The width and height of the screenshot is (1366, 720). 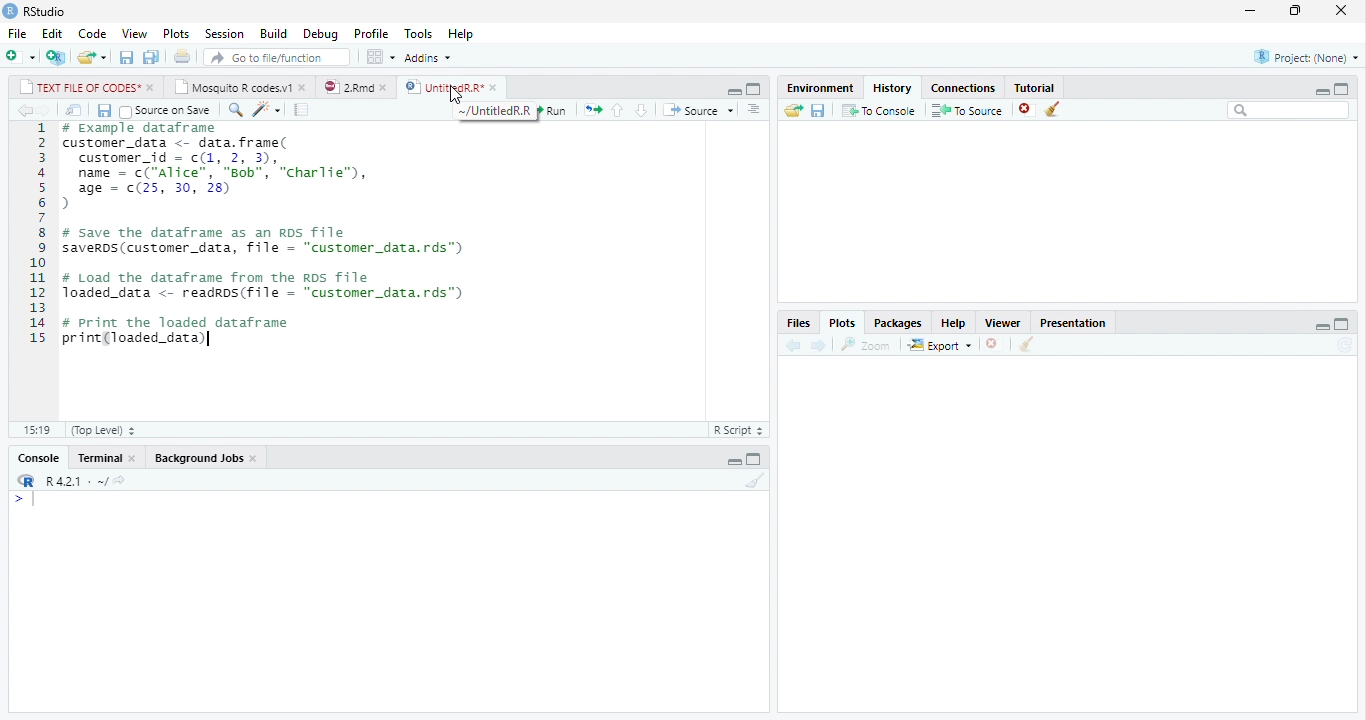 I want to click on To Console, so click(x=878, y=110).